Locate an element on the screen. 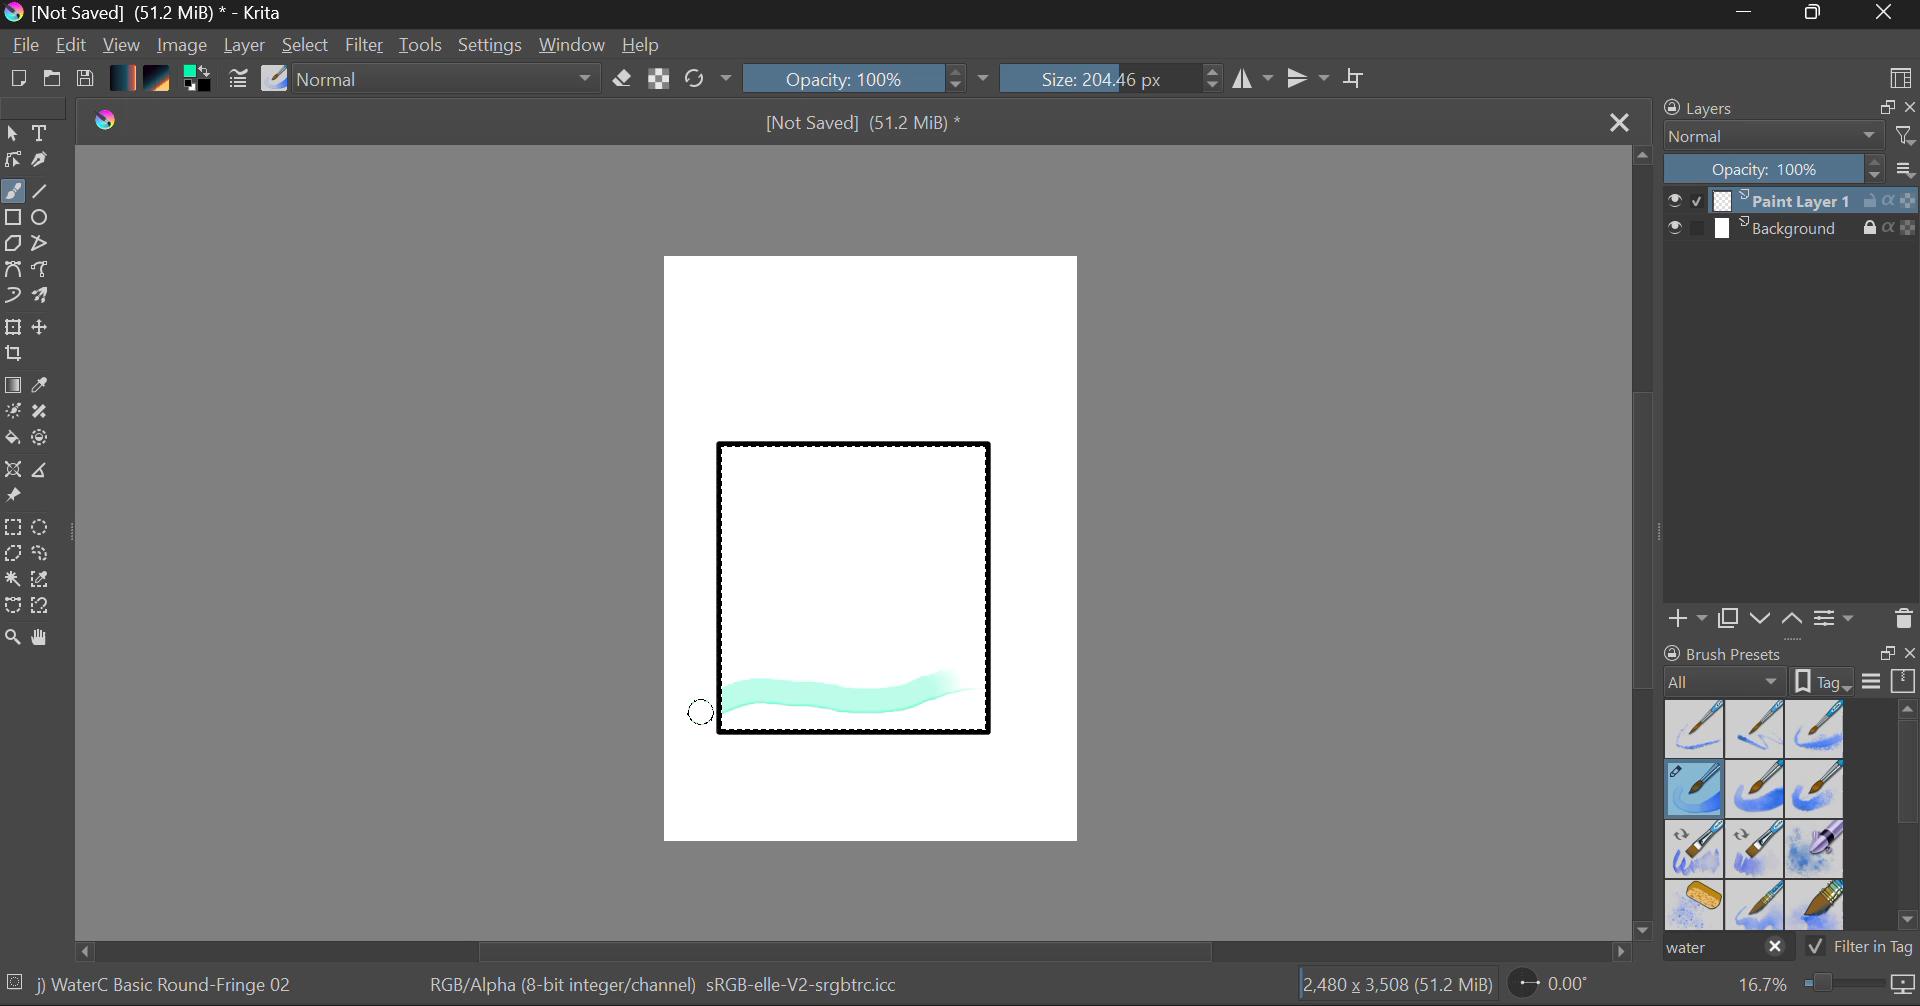  Brush Size is located at coordinates (1112, 78).